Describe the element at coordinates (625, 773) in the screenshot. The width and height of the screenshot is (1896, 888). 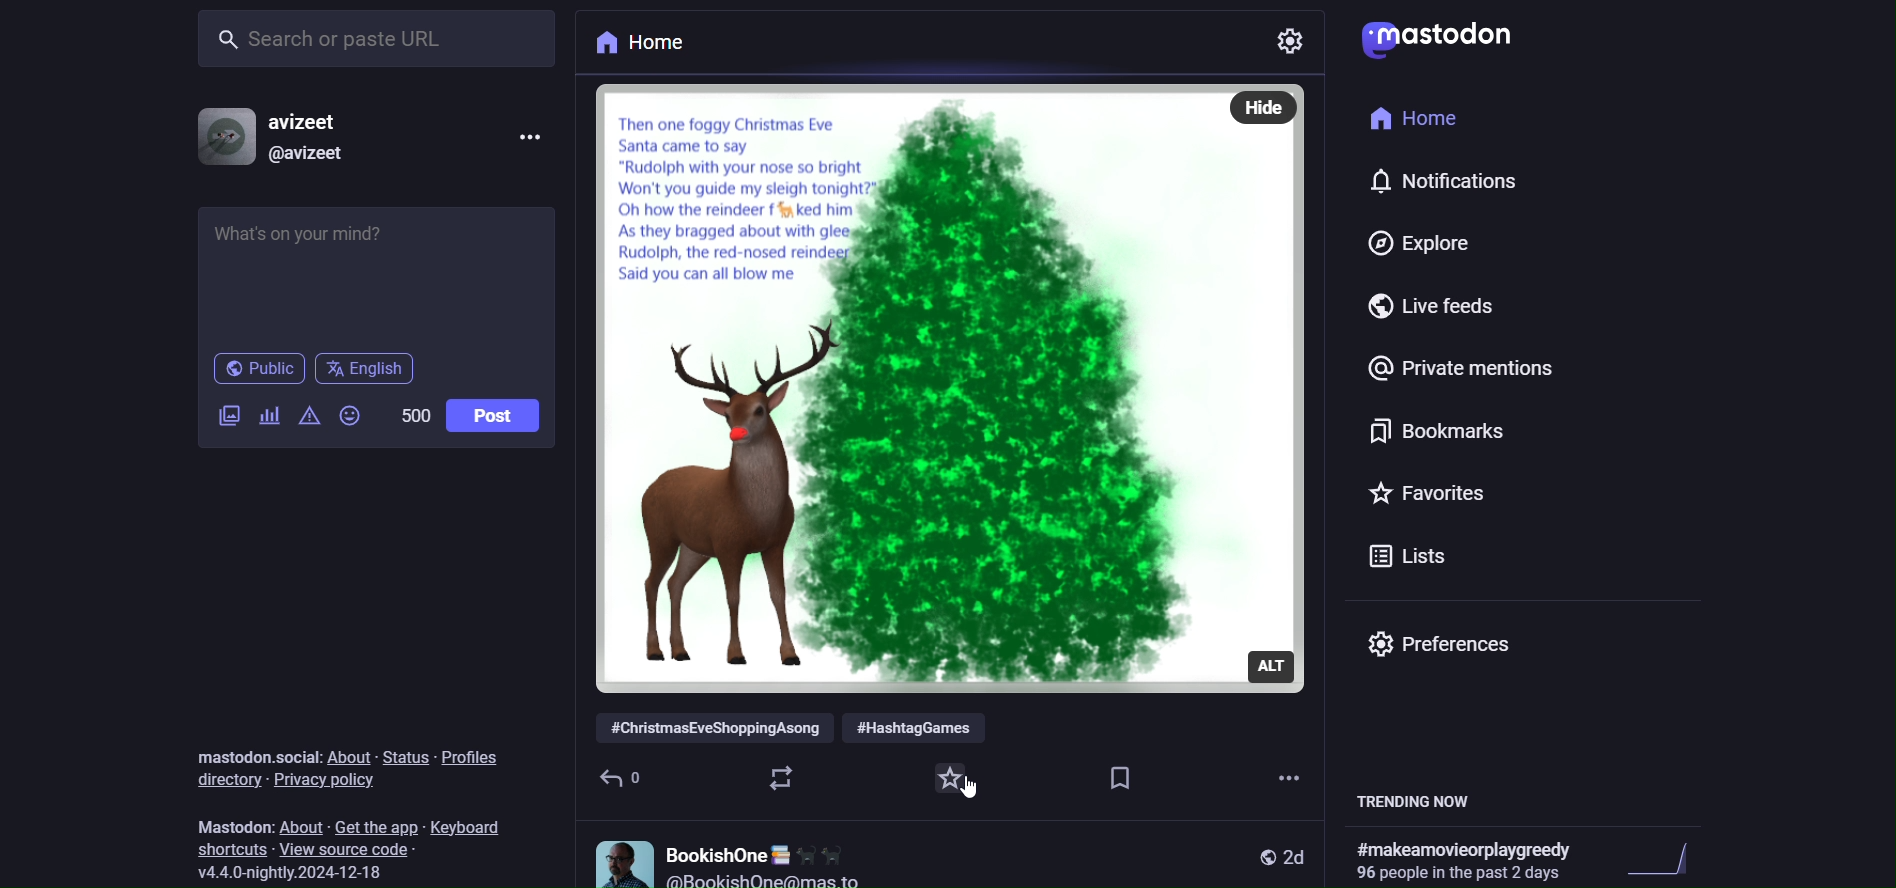
I see `reply` at that location.